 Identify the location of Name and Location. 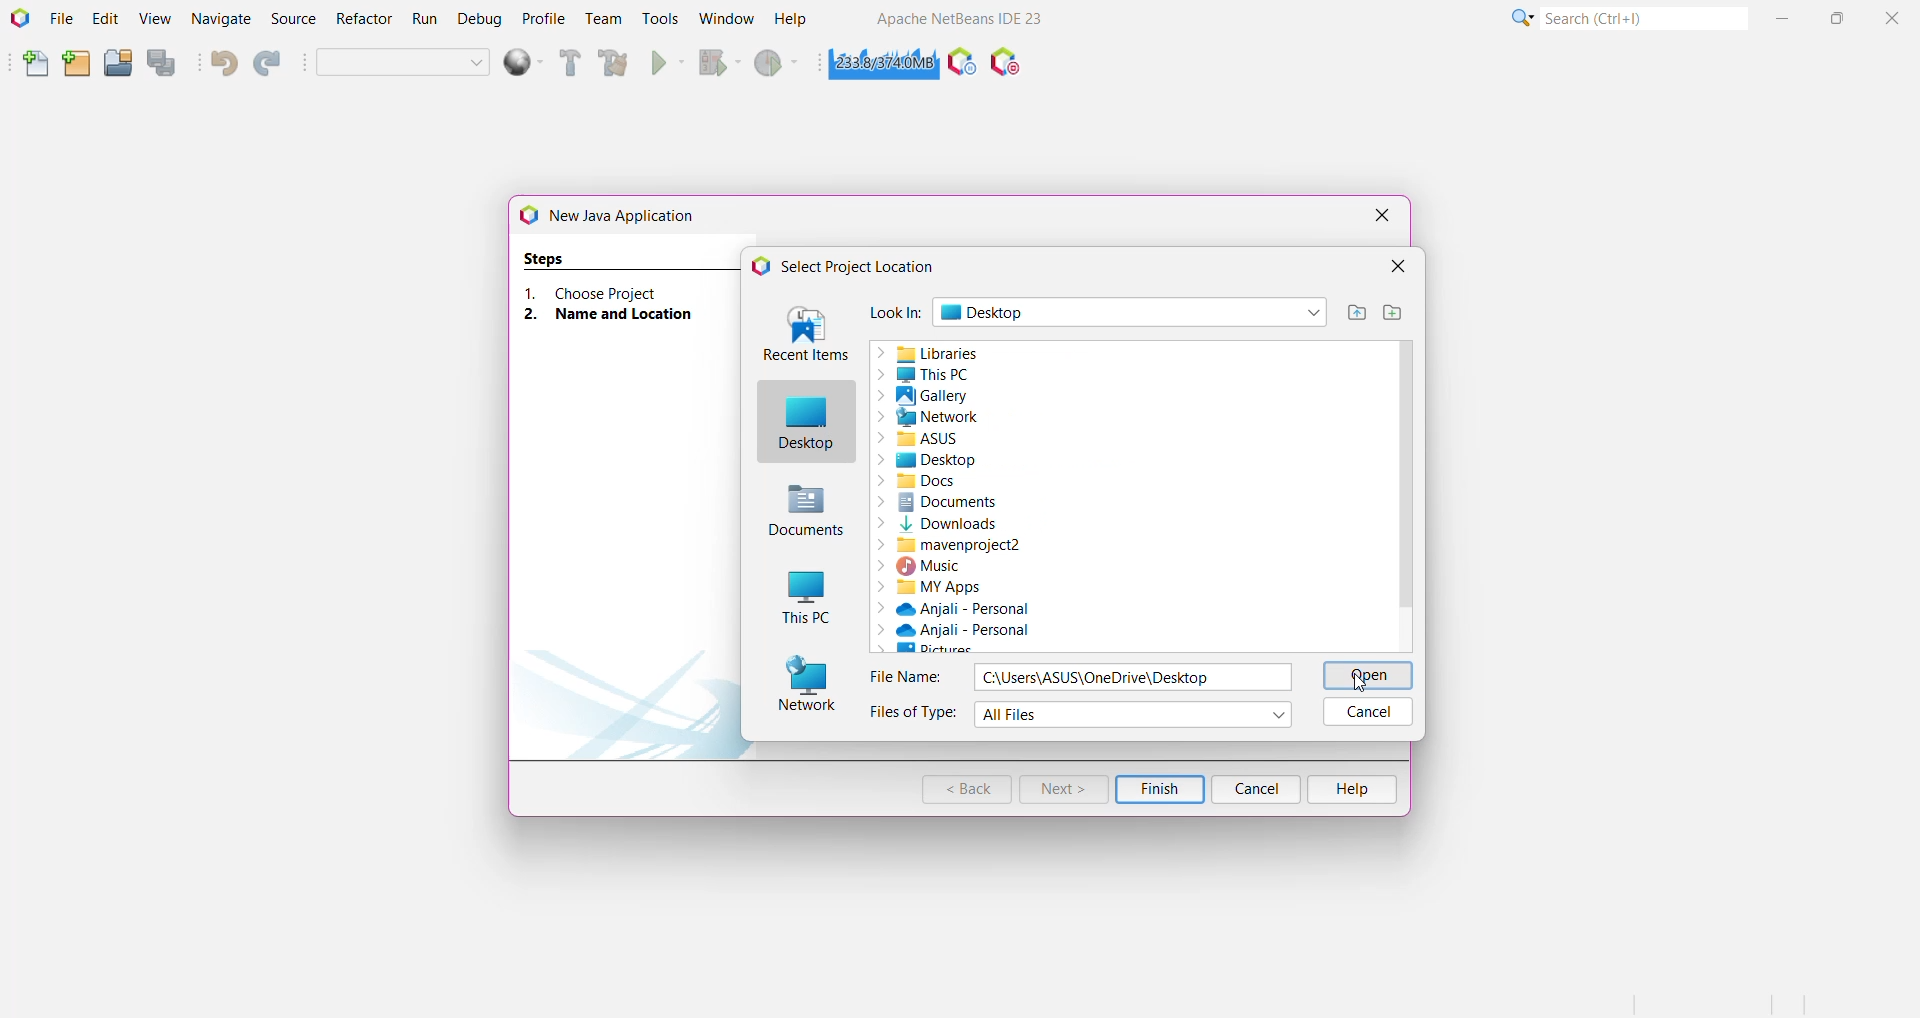
(619, 315).